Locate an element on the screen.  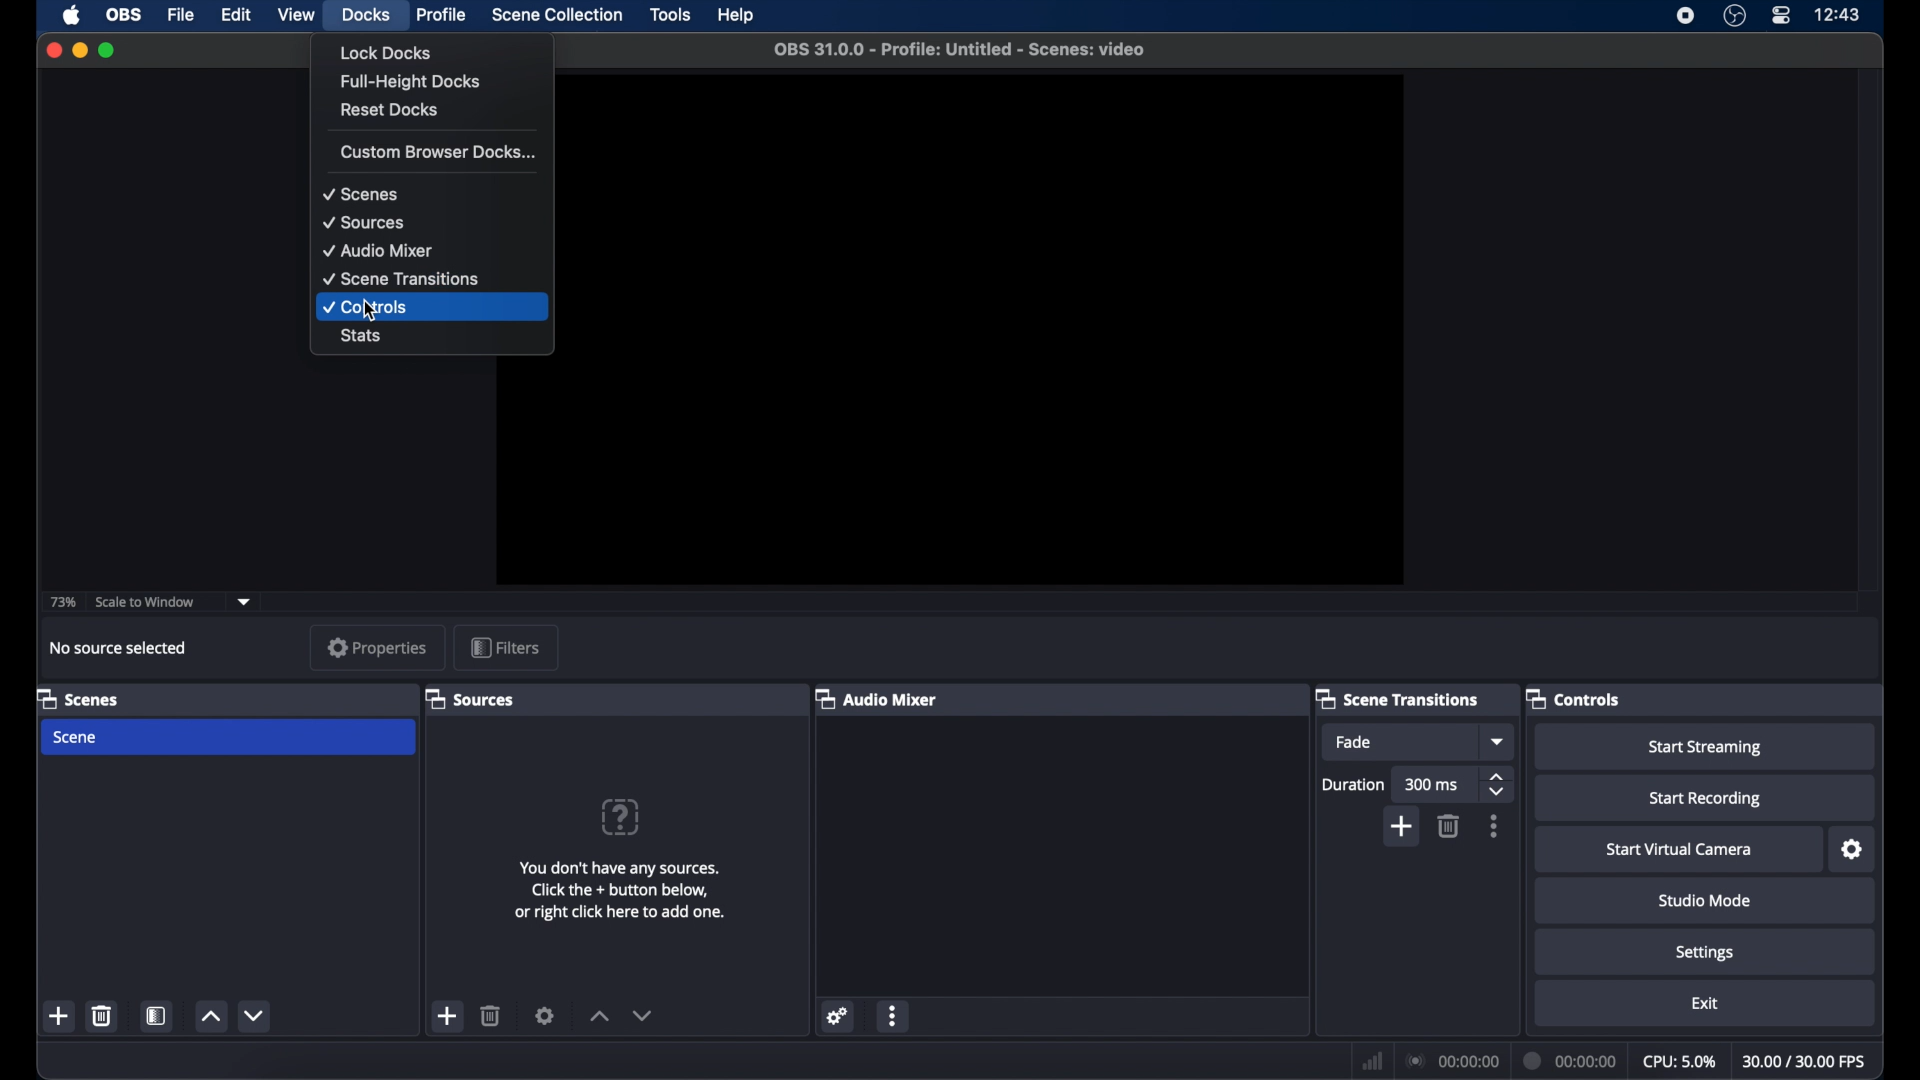
stats is located at coordinates (362, 336).